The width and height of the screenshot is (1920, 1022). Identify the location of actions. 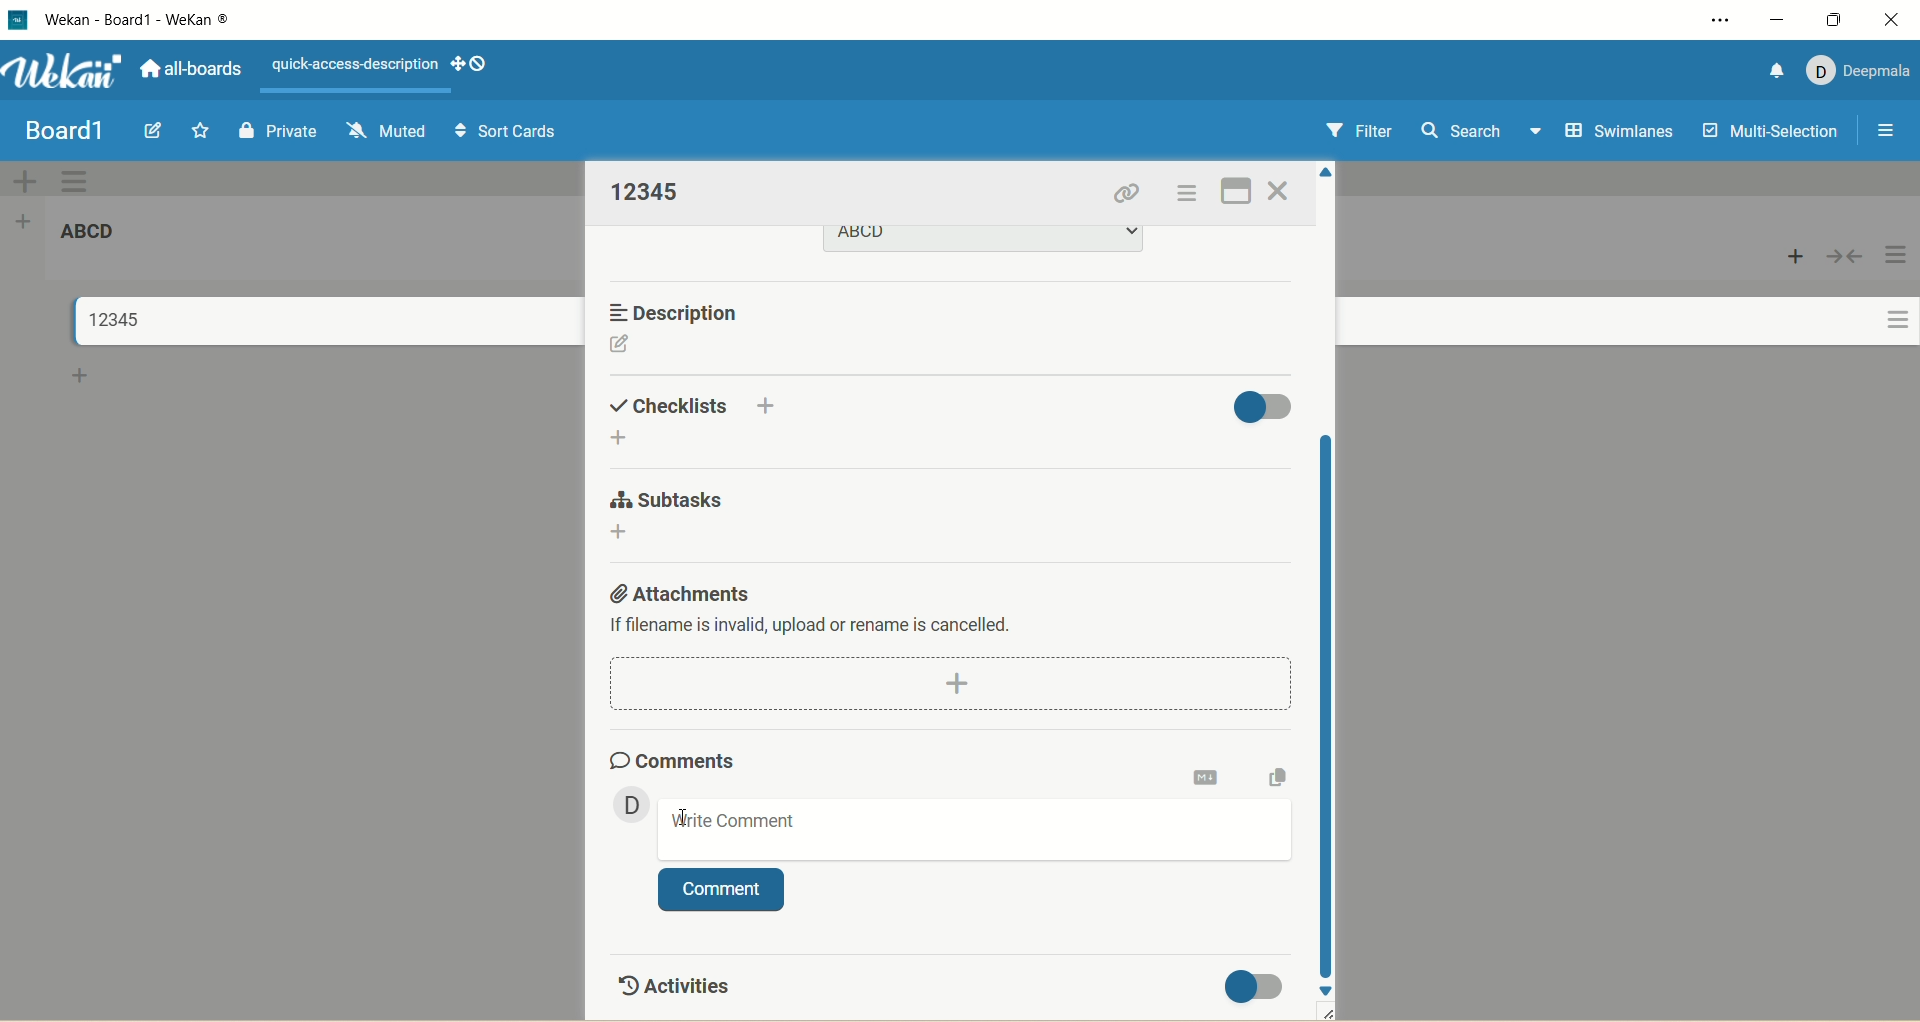
(1889, 304).